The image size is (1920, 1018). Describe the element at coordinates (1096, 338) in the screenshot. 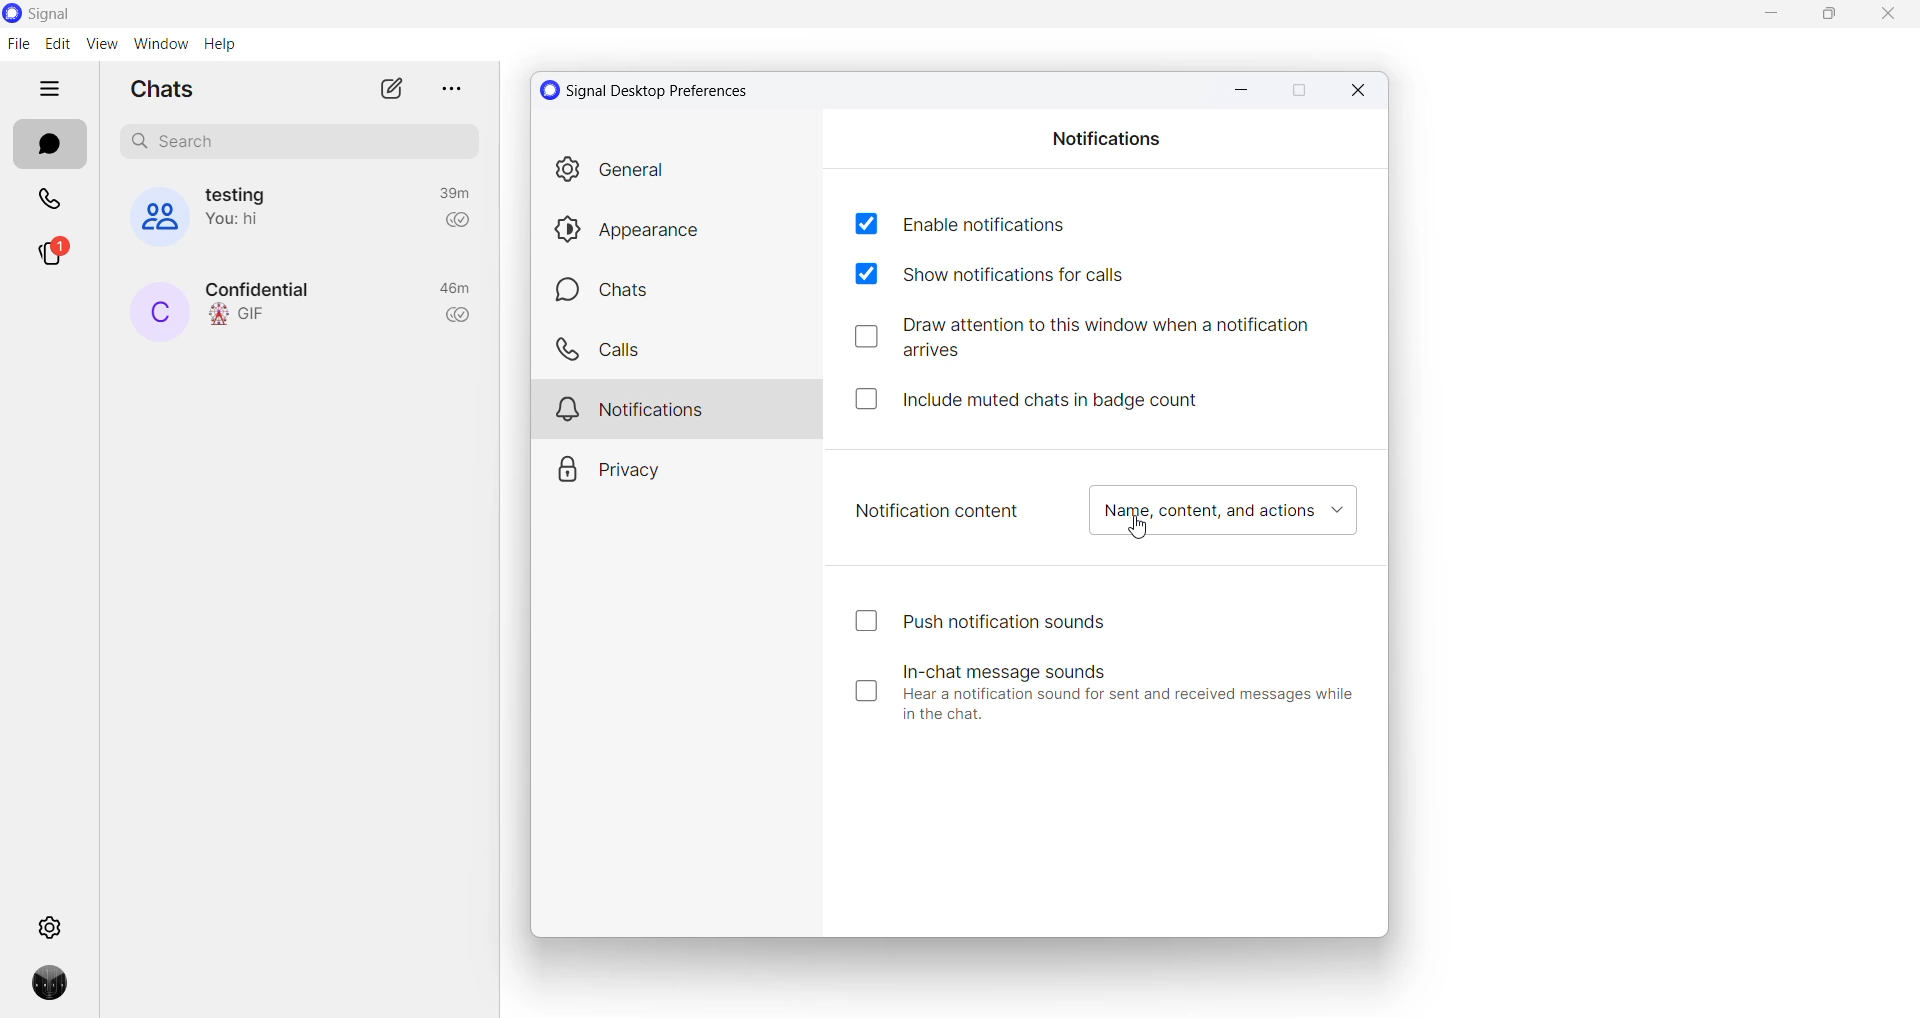

I see `draw attention checkbox` at that location.